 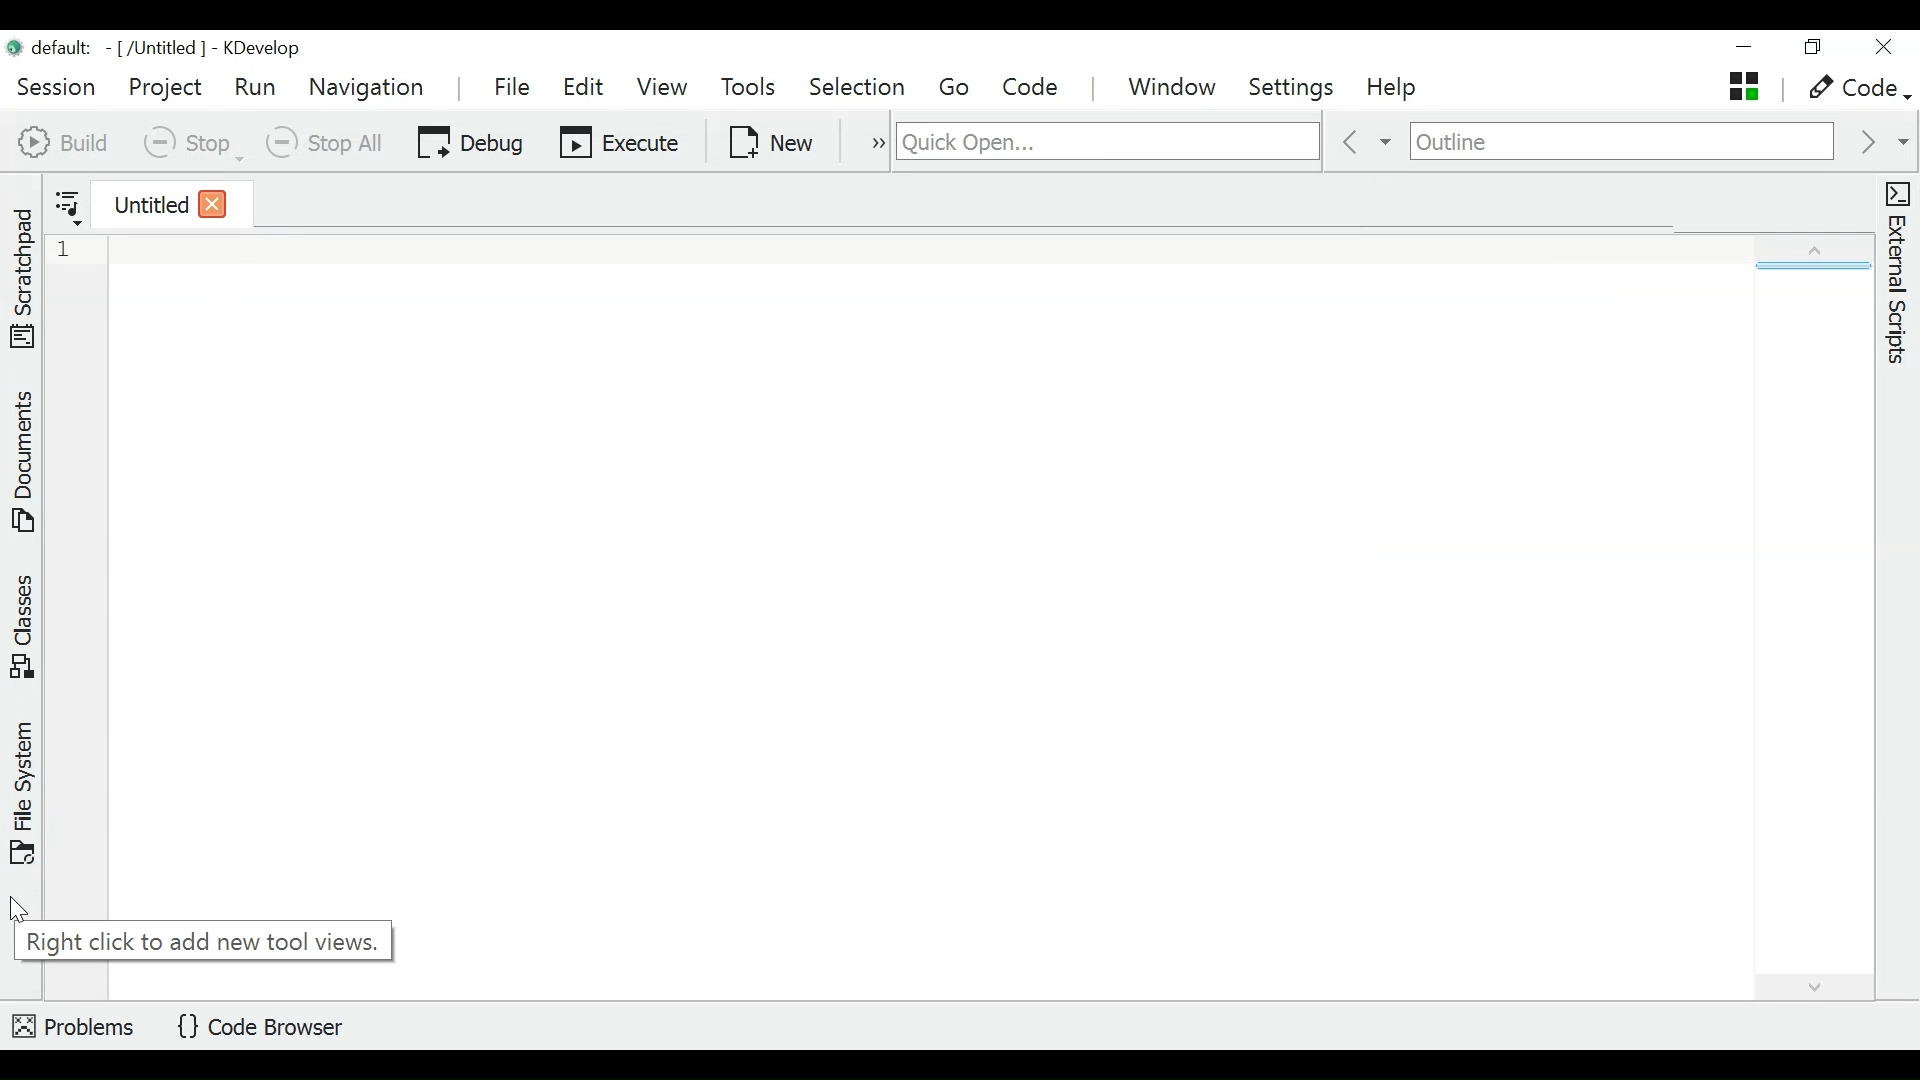 I want to click on Right click to add new tool views, so click(x=203, y=939).